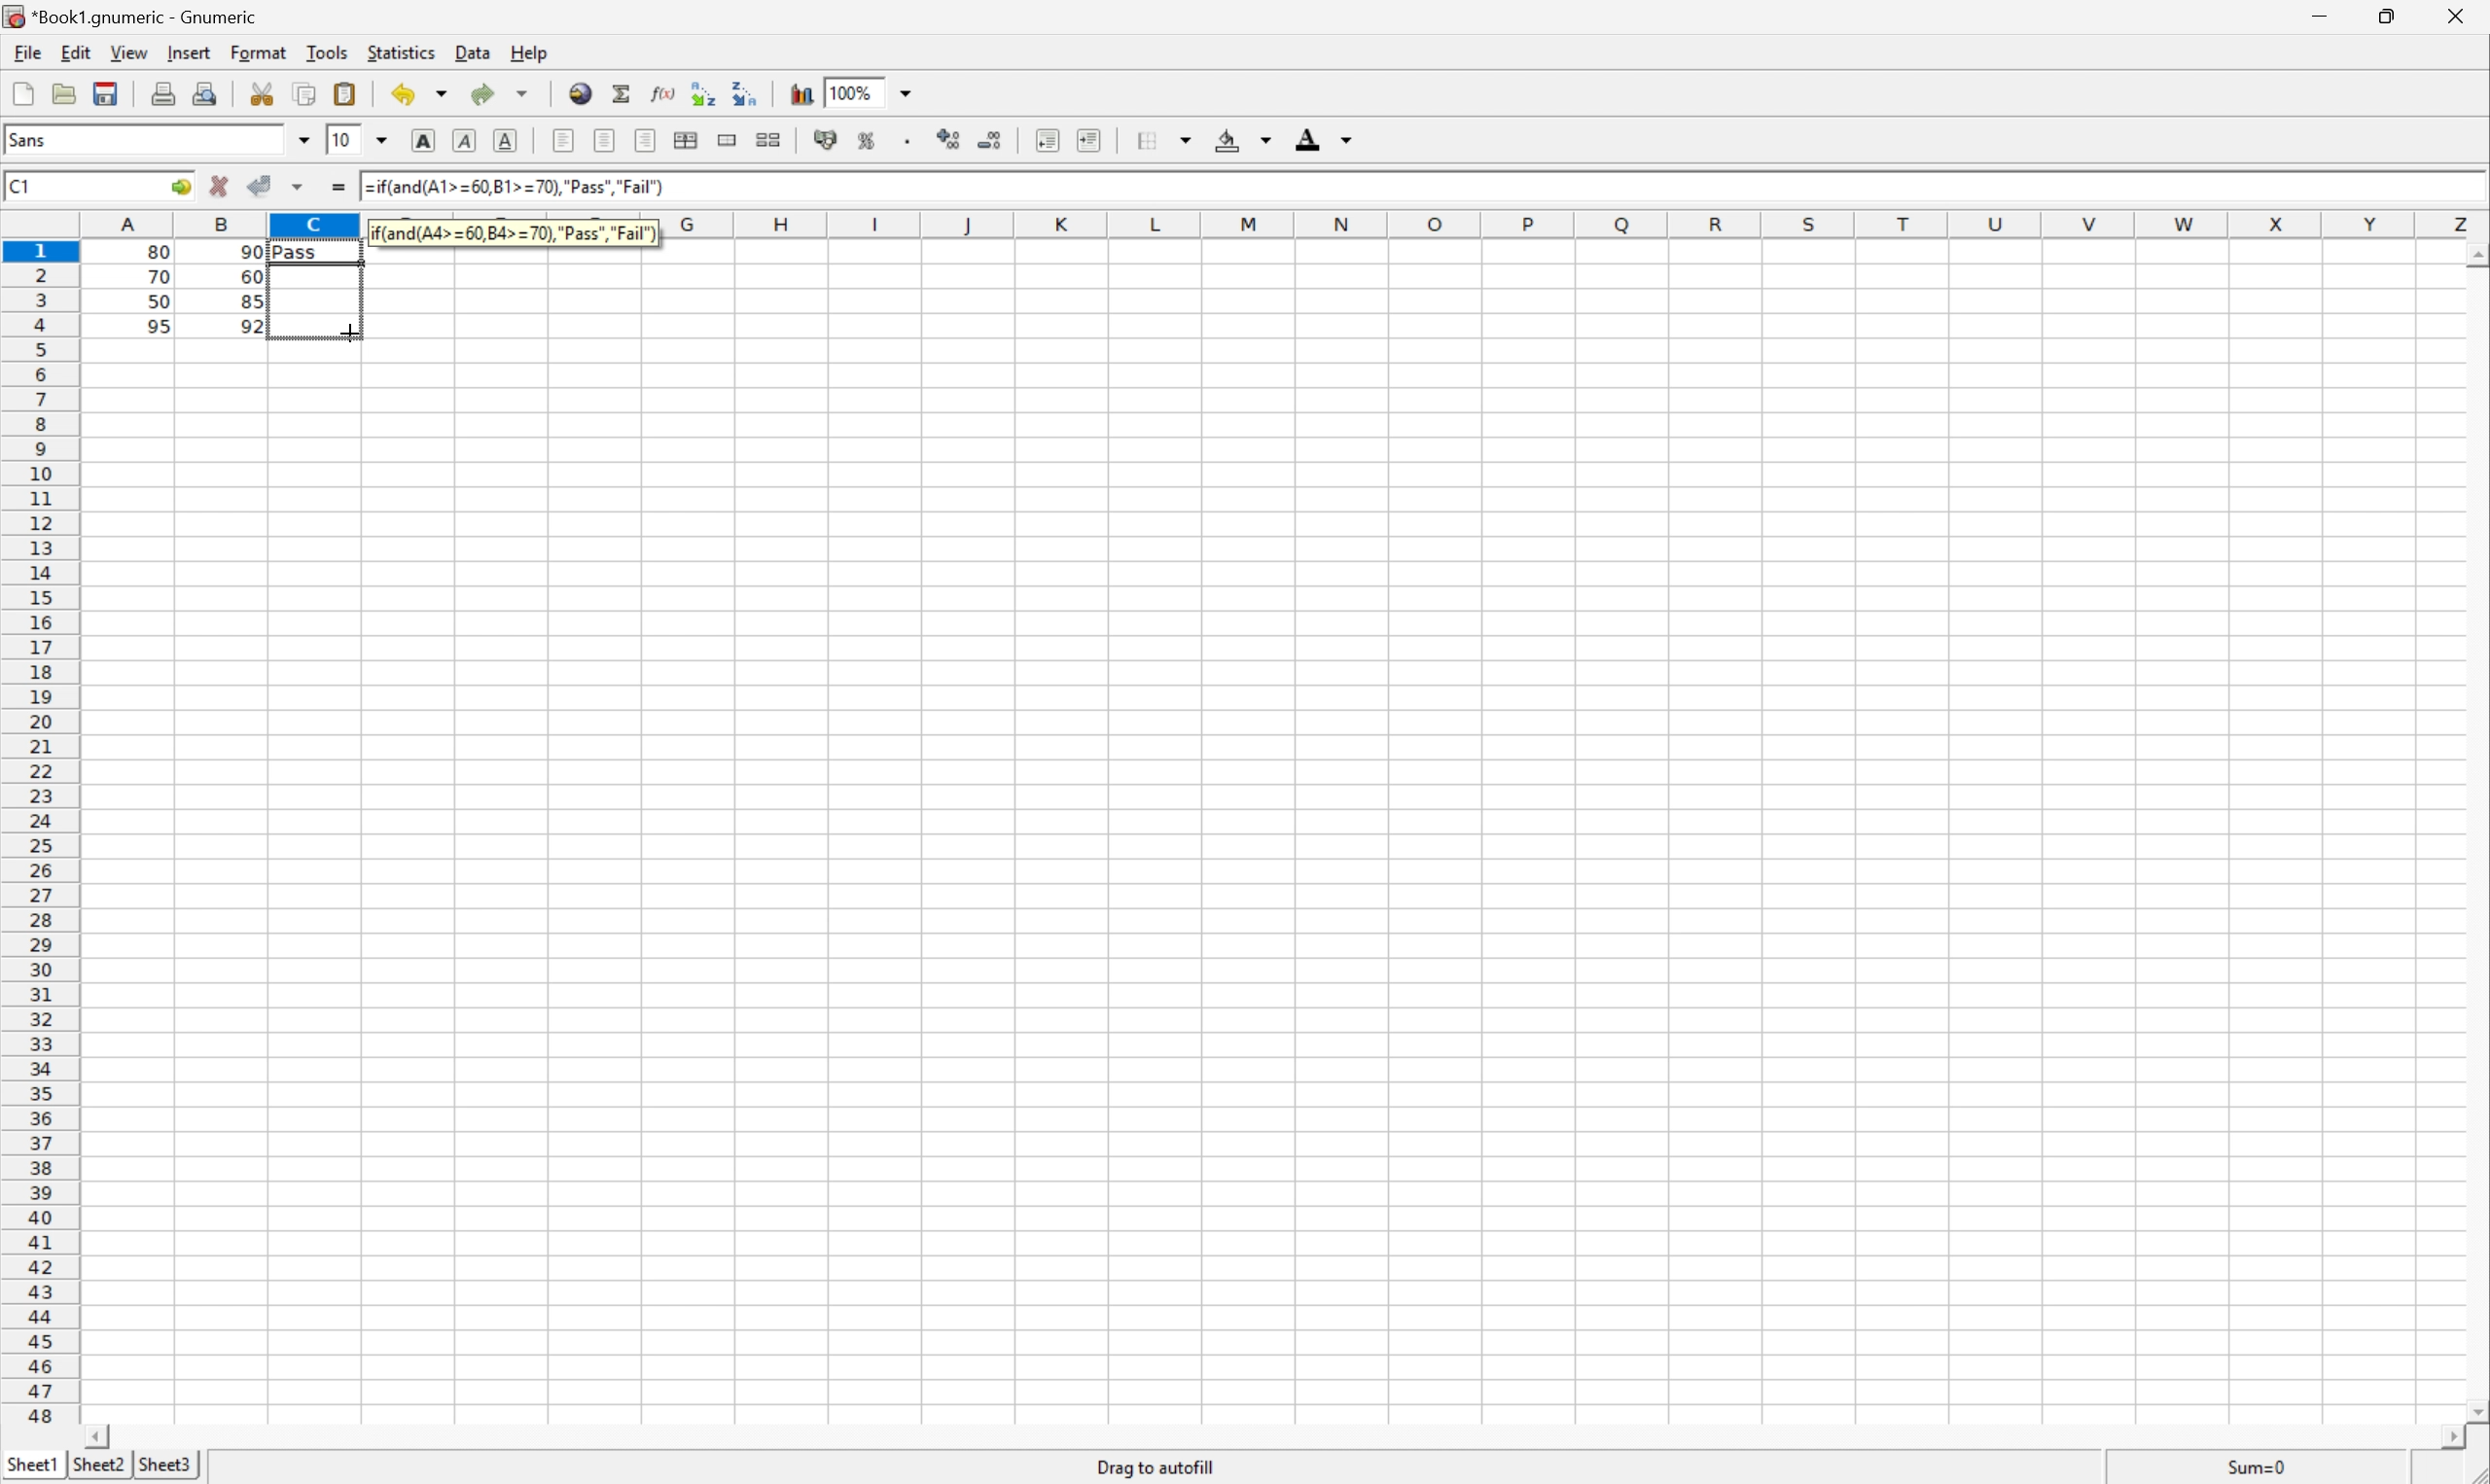 The height and width of the screenshot is (1484, 2490). What do you see at coordinates (664, 95) in the screenshot?
I see `Edit a function in the current cell` at bounding box center [664, 95].